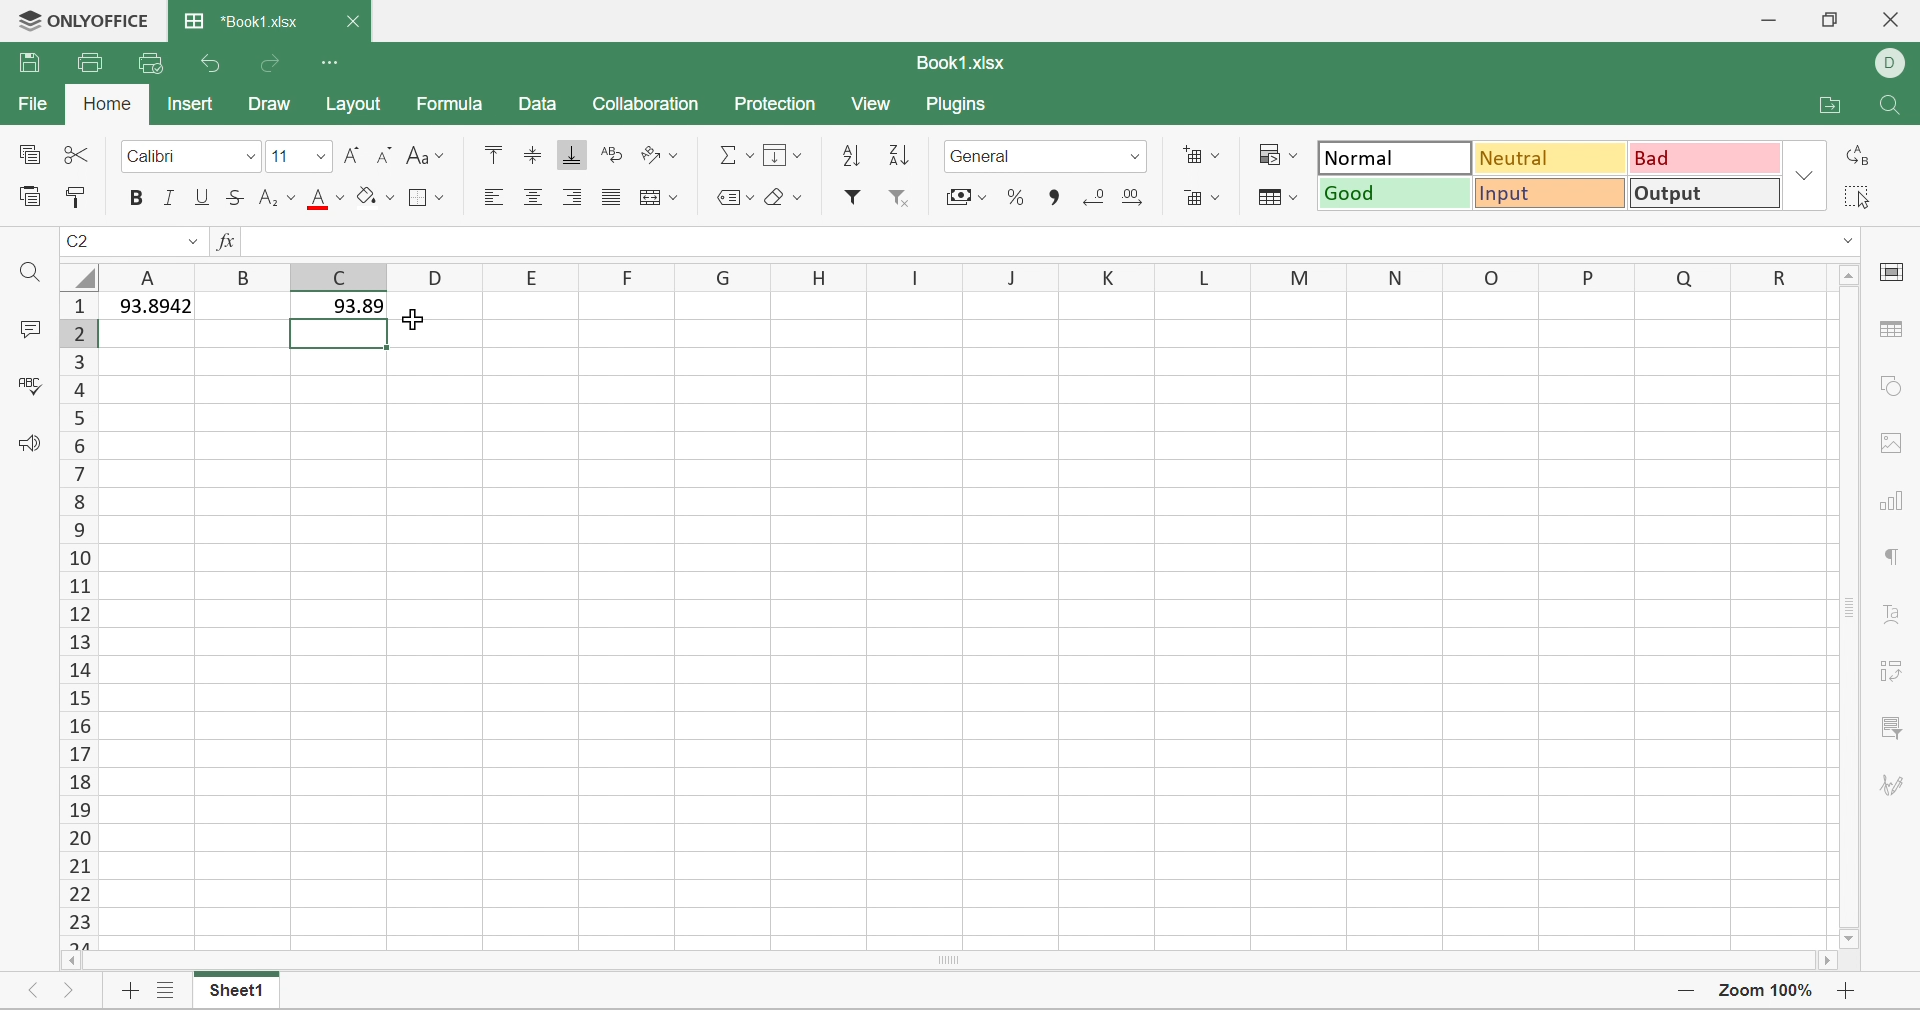 The image size is (1920, 1010). Describe the element at coordinates (144, 61) in the screenshot. I see `Quick Print` at that location.